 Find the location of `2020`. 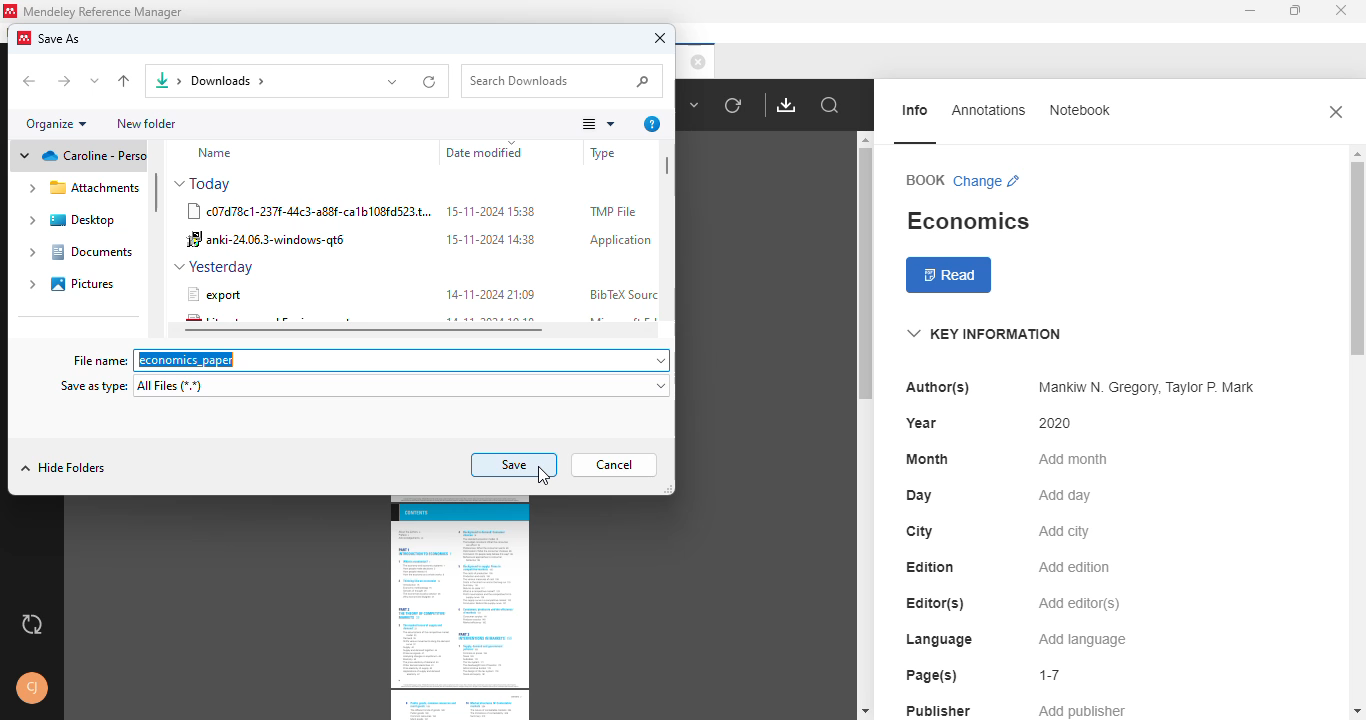

2020 is located at coordinates (1056, 423).